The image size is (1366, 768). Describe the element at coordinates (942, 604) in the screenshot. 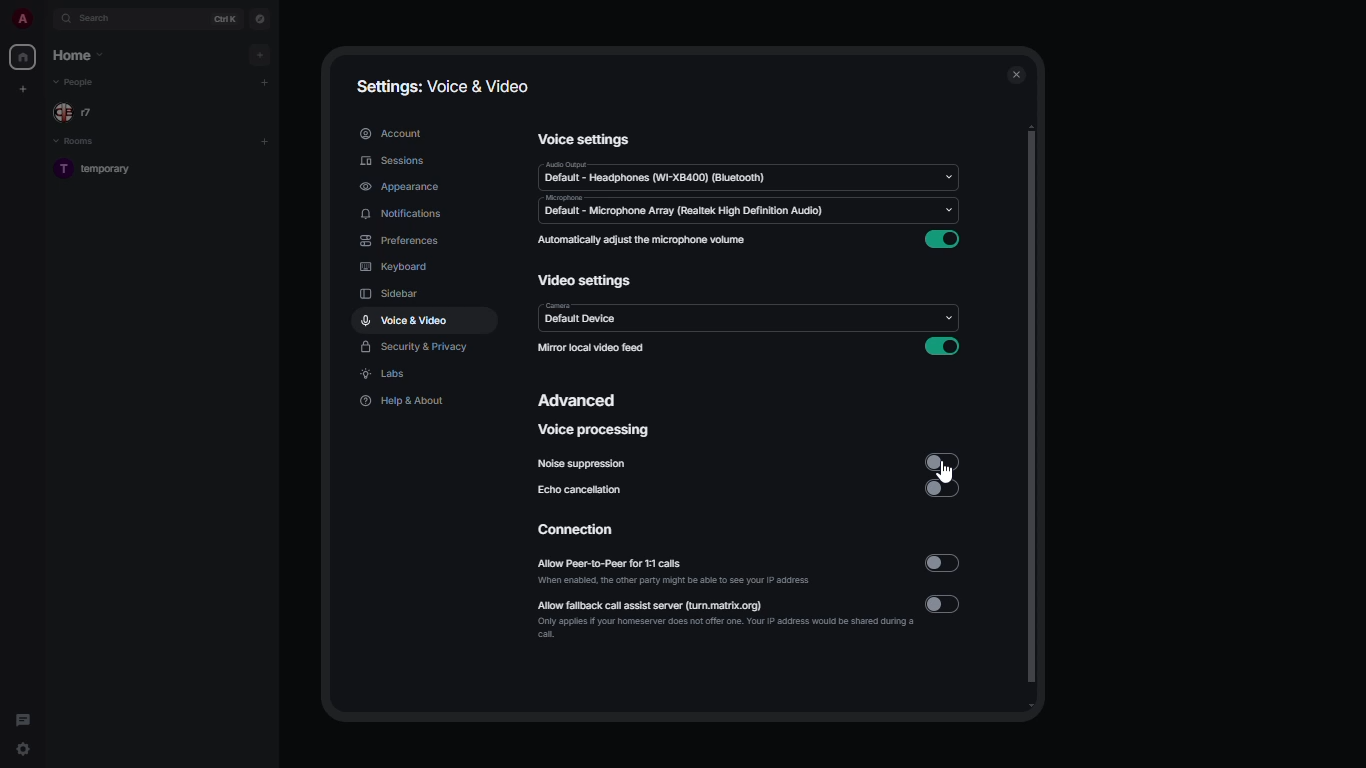

I see `disabled` at that location.